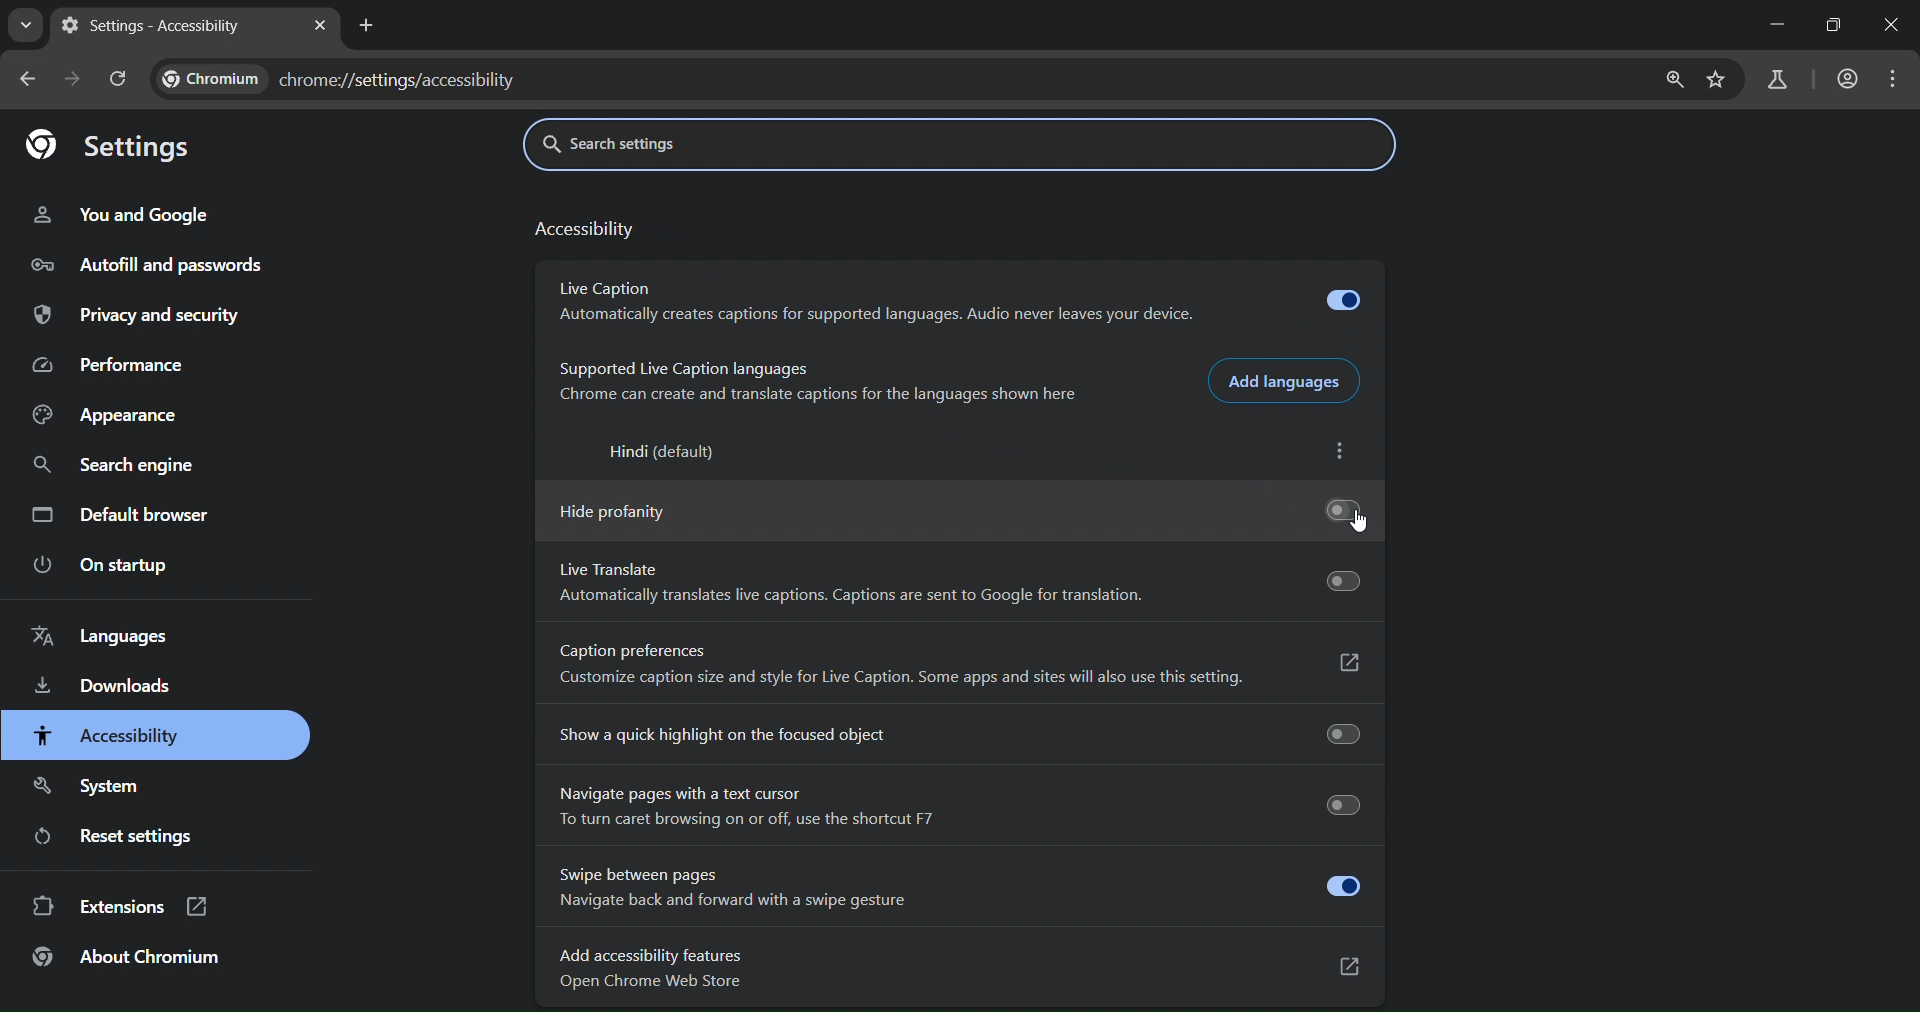 The width and height of the screenshot is (1920, 1012). I want to click on search labs, so click(1776, 81).